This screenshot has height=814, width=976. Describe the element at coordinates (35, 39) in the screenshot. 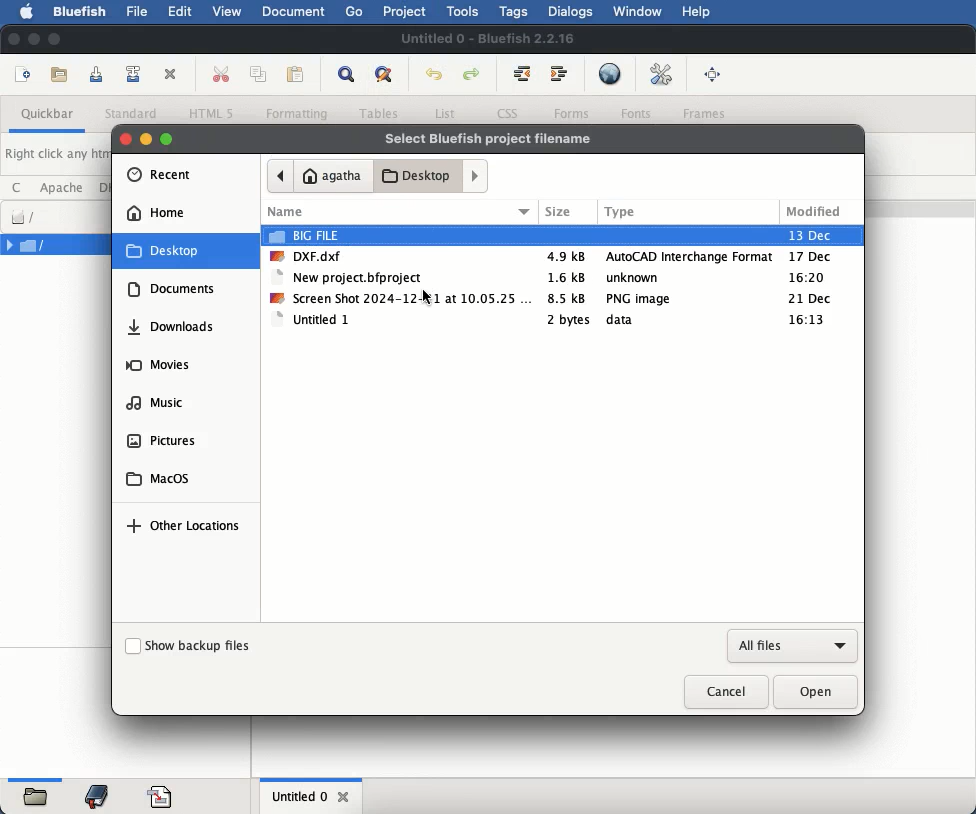

I see `minimize` at that location.